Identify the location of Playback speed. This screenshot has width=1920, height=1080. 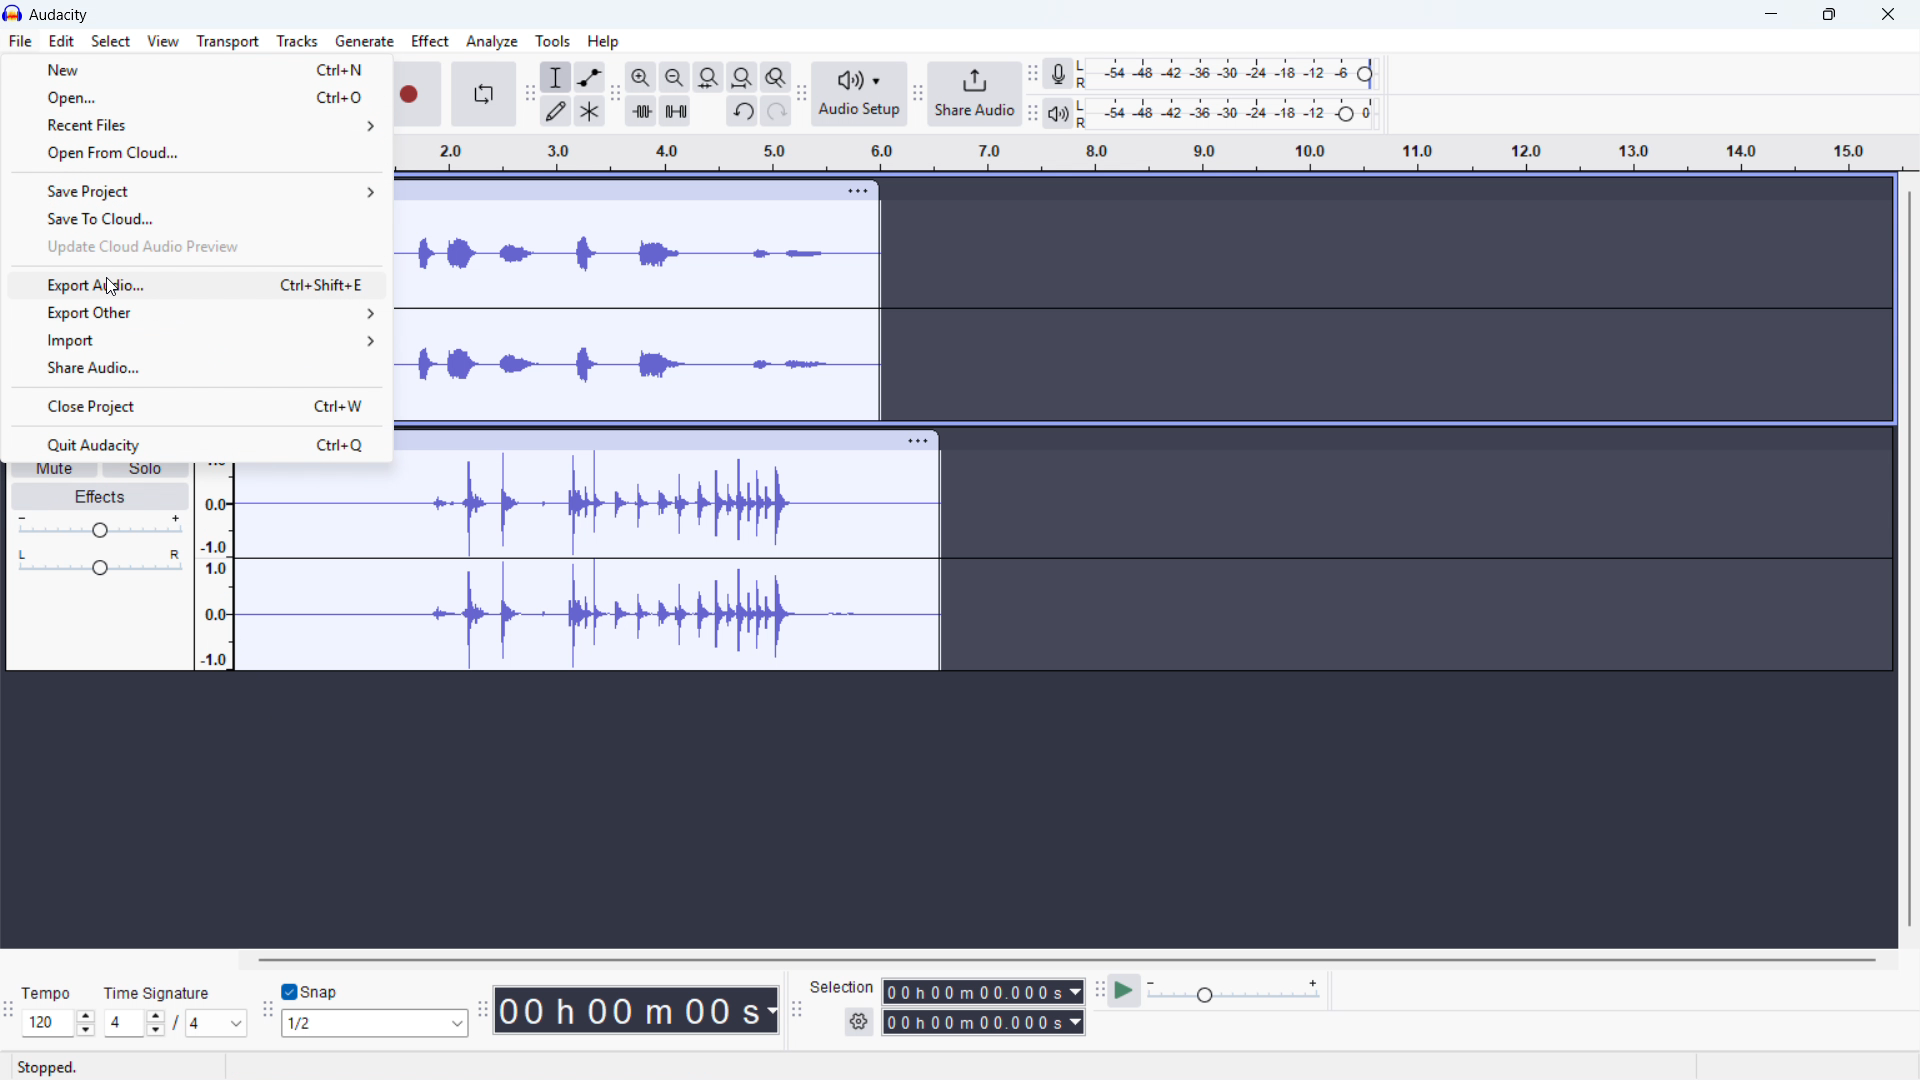
(1236, 991).